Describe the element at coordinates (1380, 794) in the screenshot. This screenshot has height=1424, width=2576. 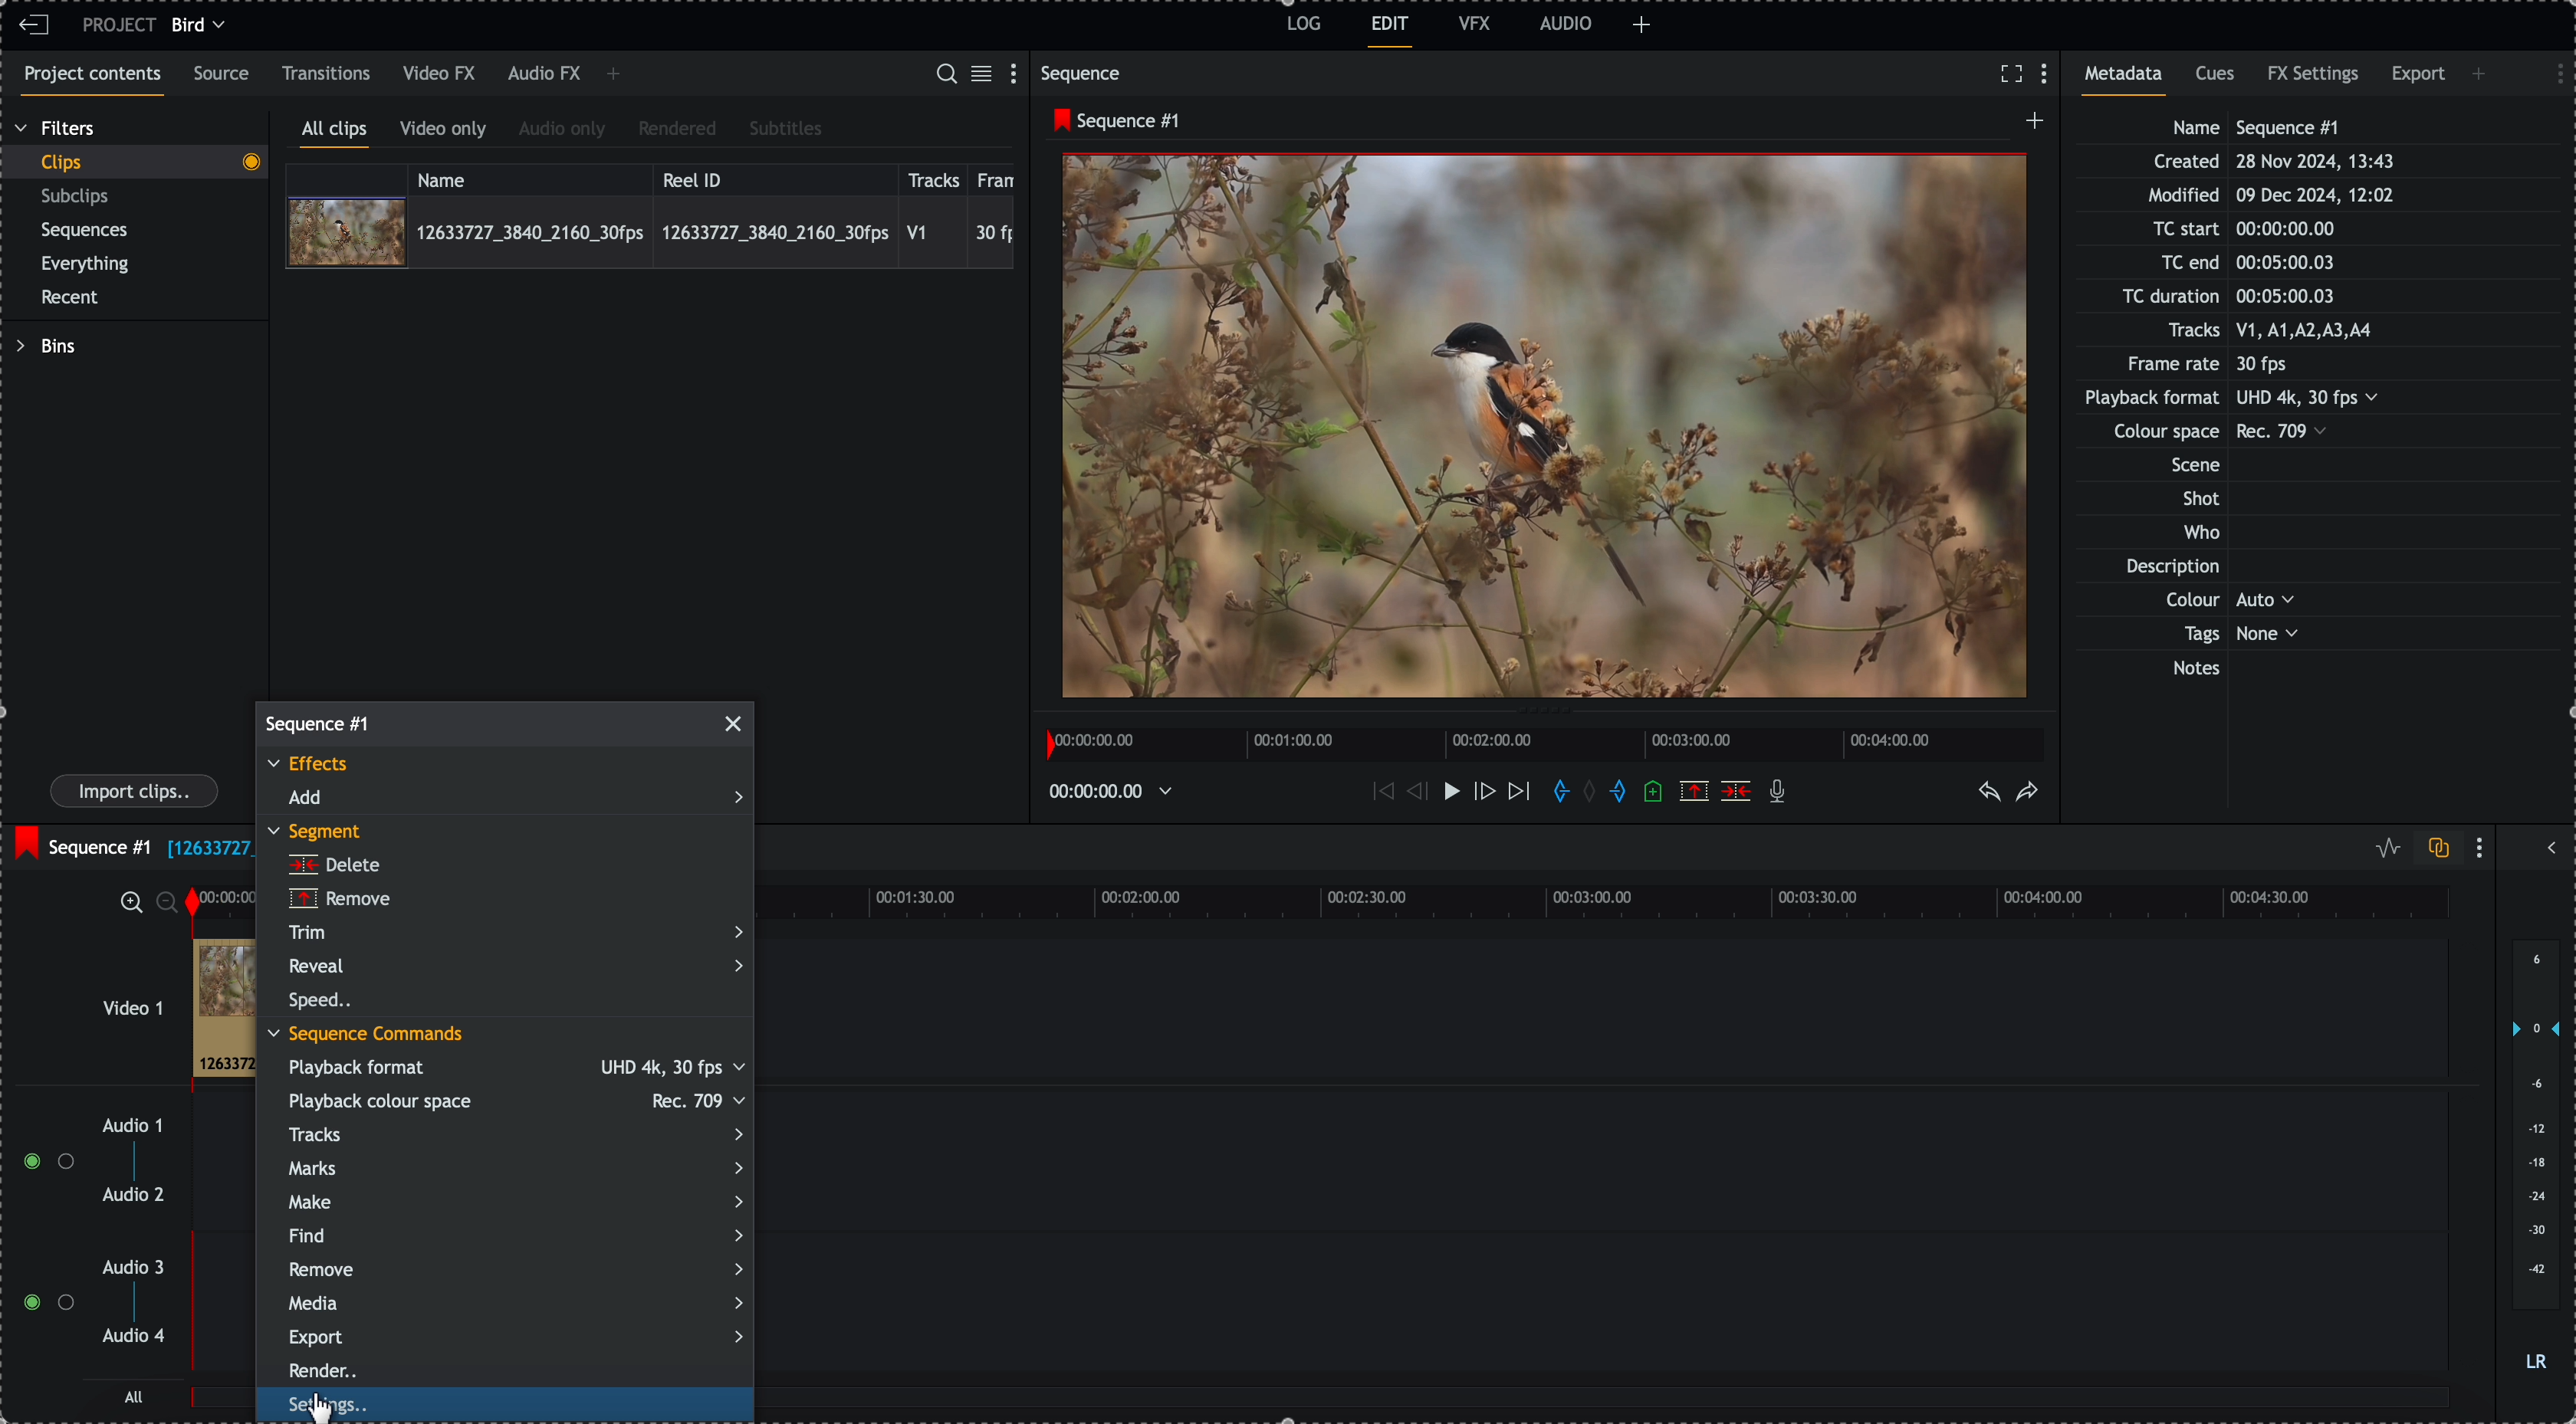
I see `move backward` at that location.